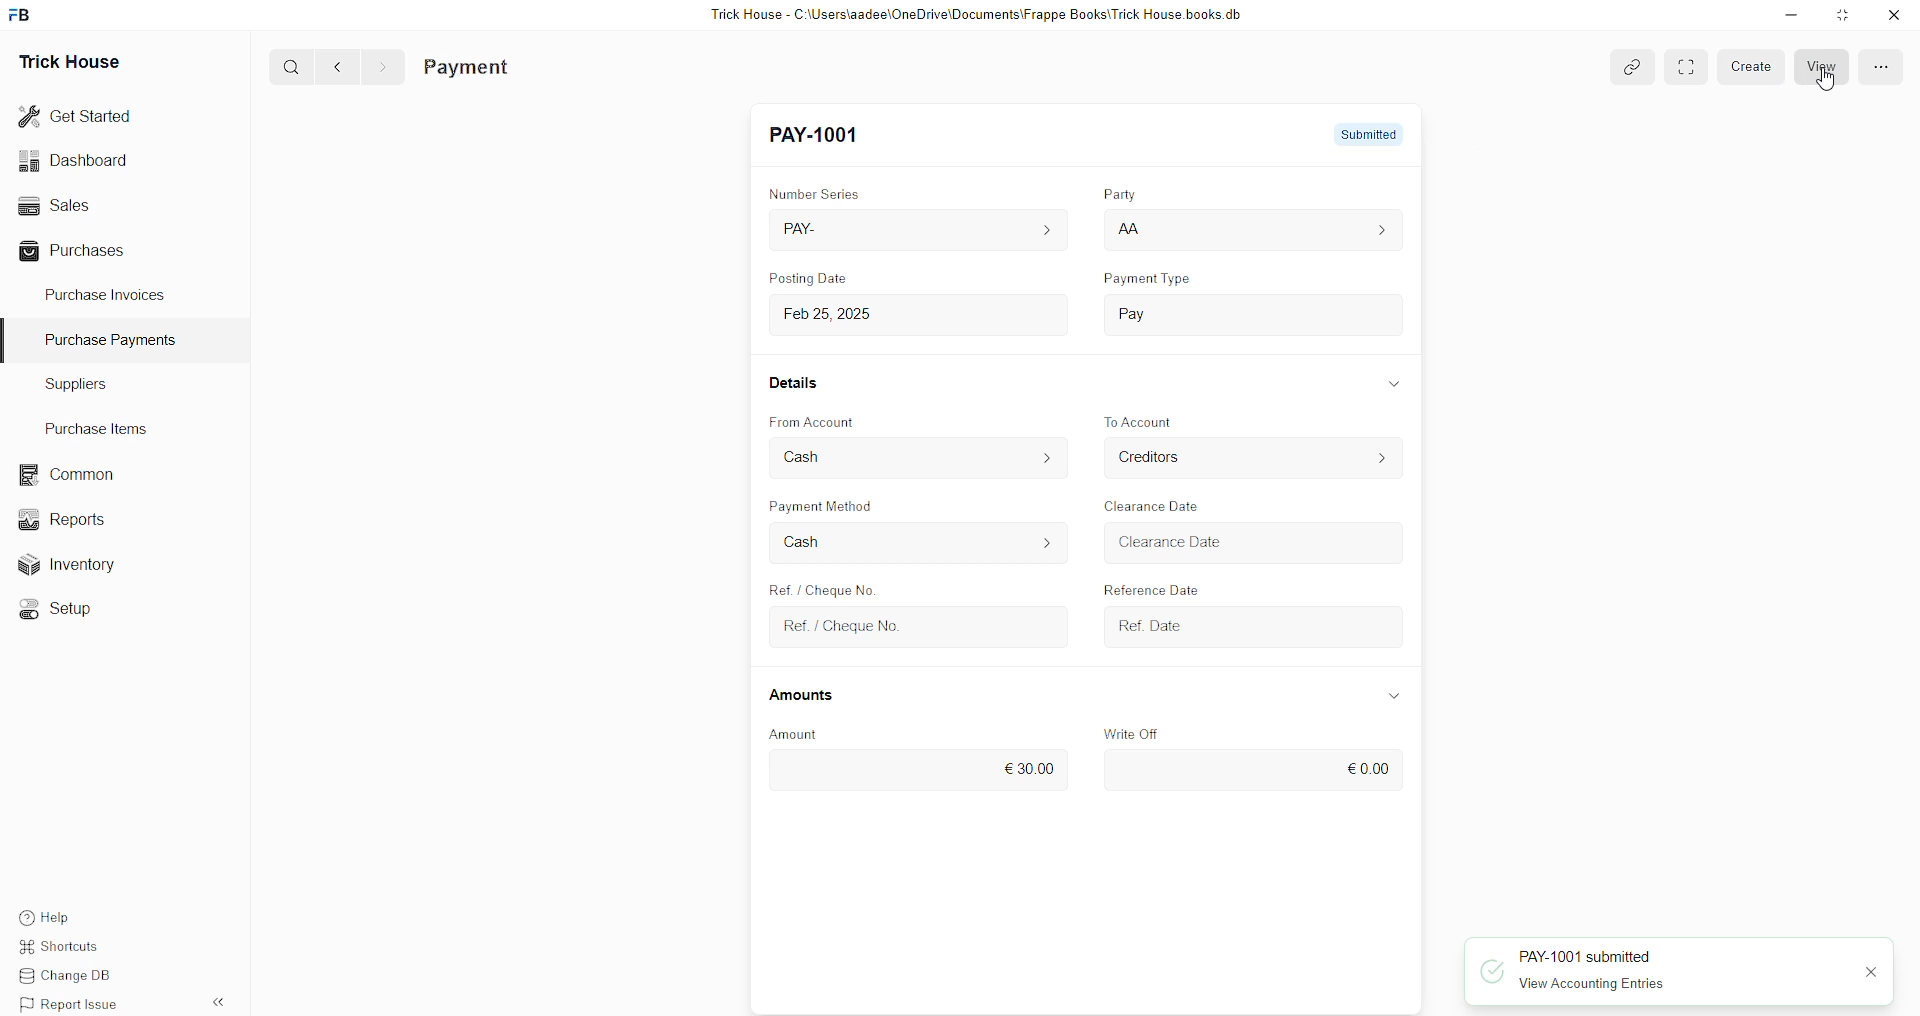 The height and width of the screenshot is (1016, 1920). I want to click on calendar, so click(1042, 311).